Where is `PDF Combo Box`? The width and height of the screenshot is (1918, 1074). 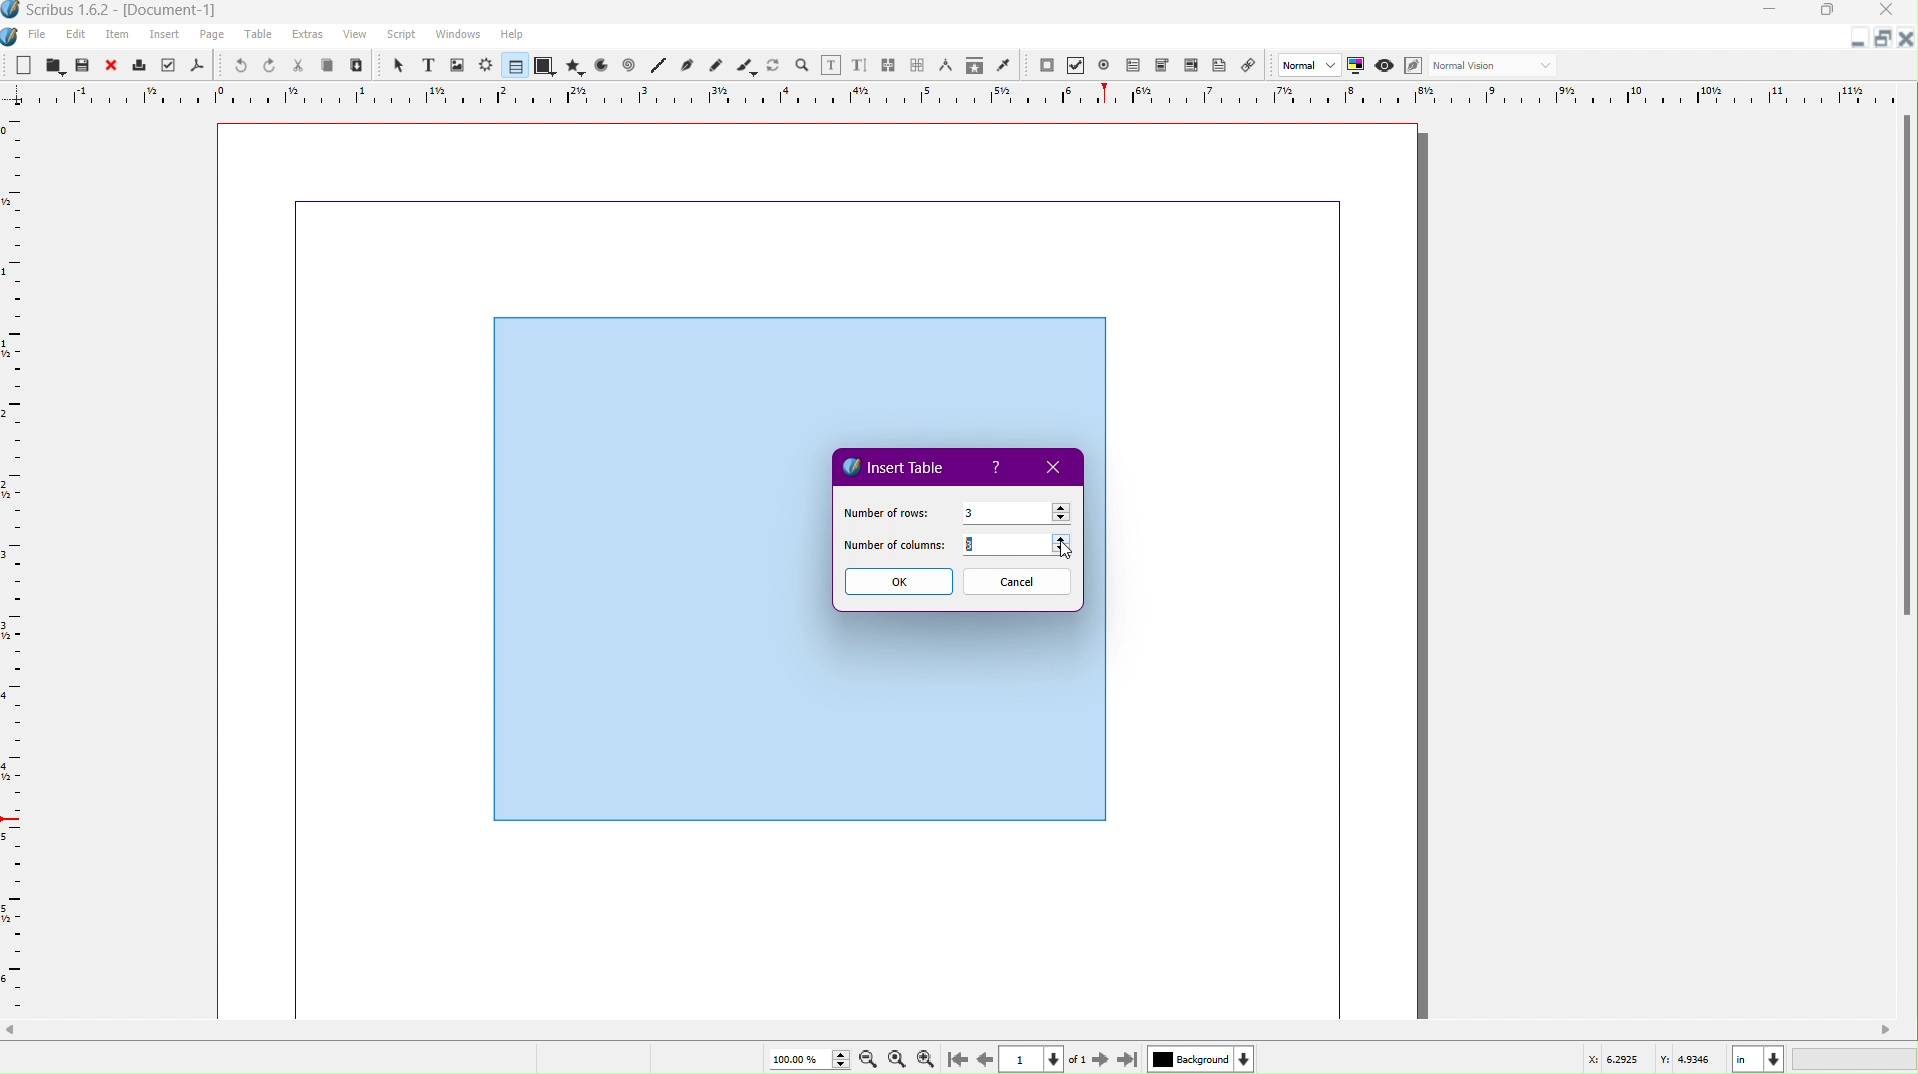 PDF Combo Box is located at coordinates (1165, 67).